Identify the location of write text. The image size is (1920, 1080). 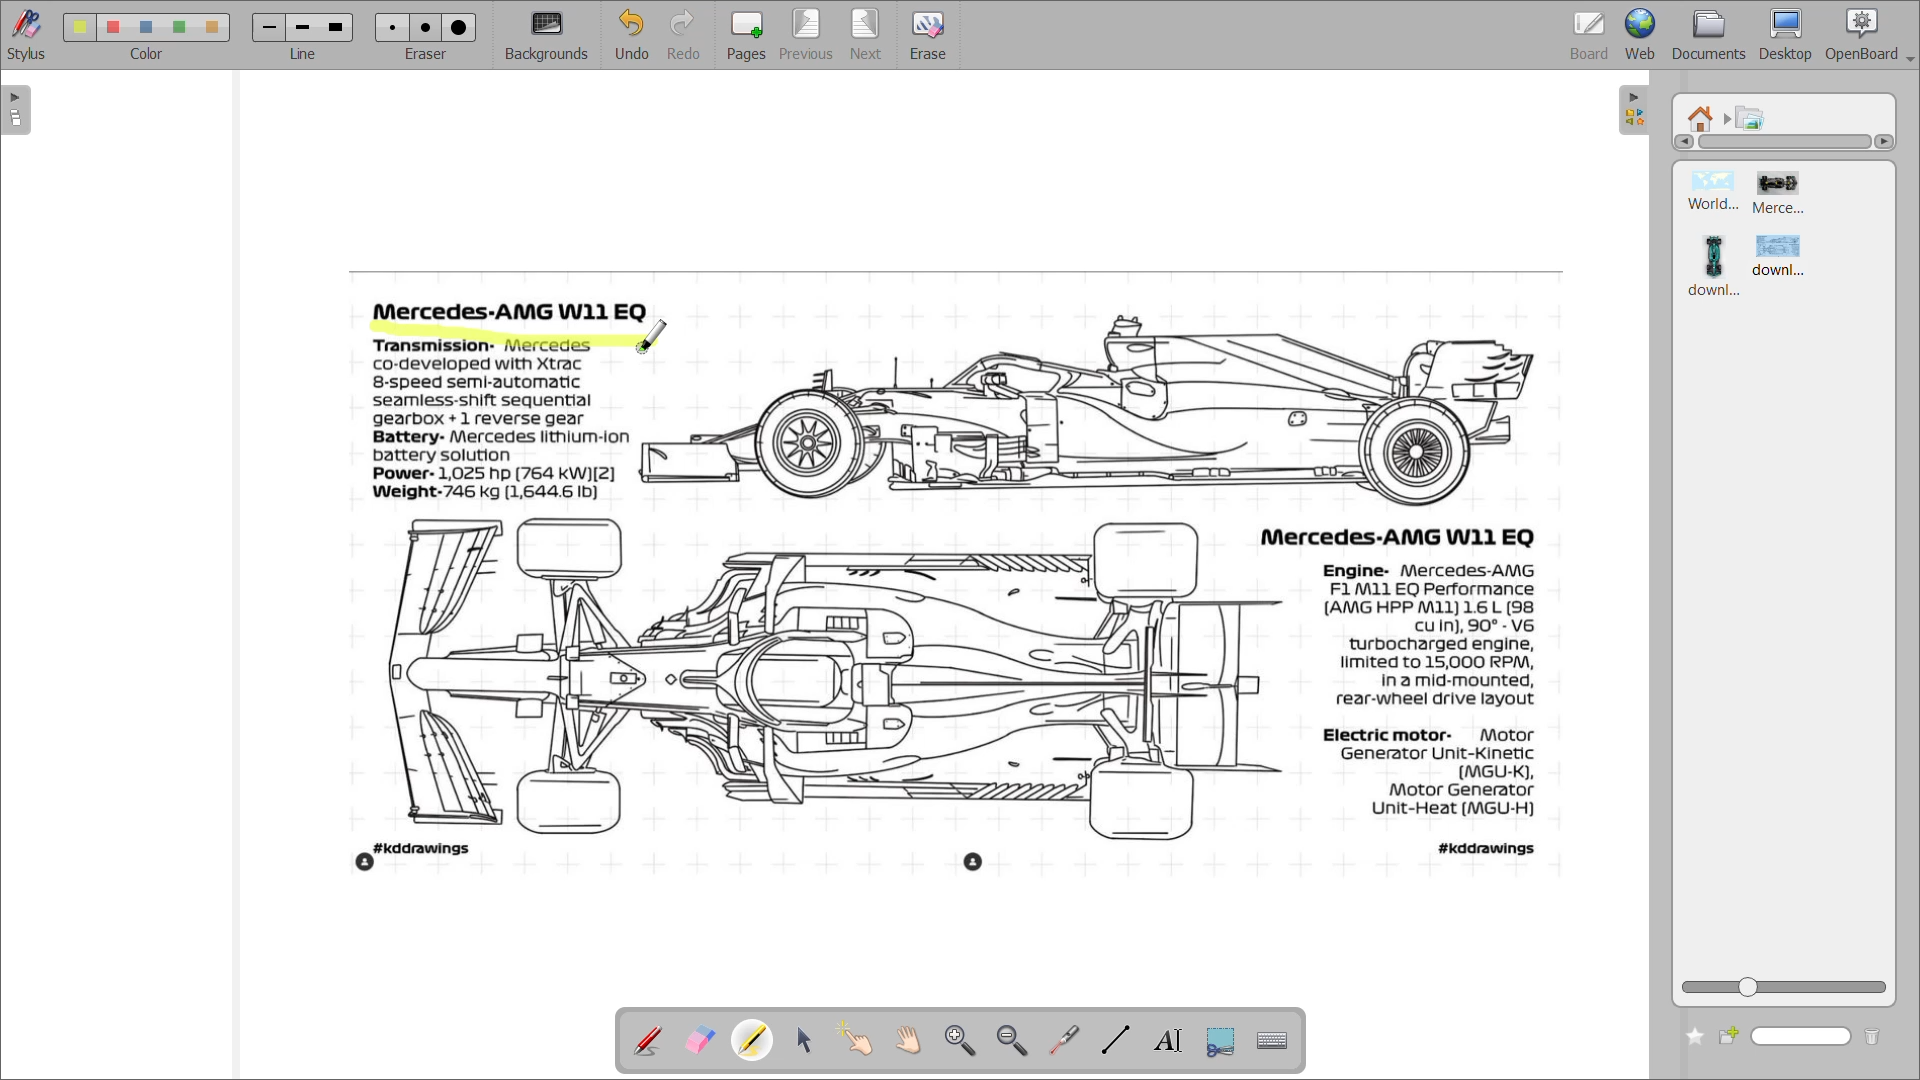
(1167, 1040).